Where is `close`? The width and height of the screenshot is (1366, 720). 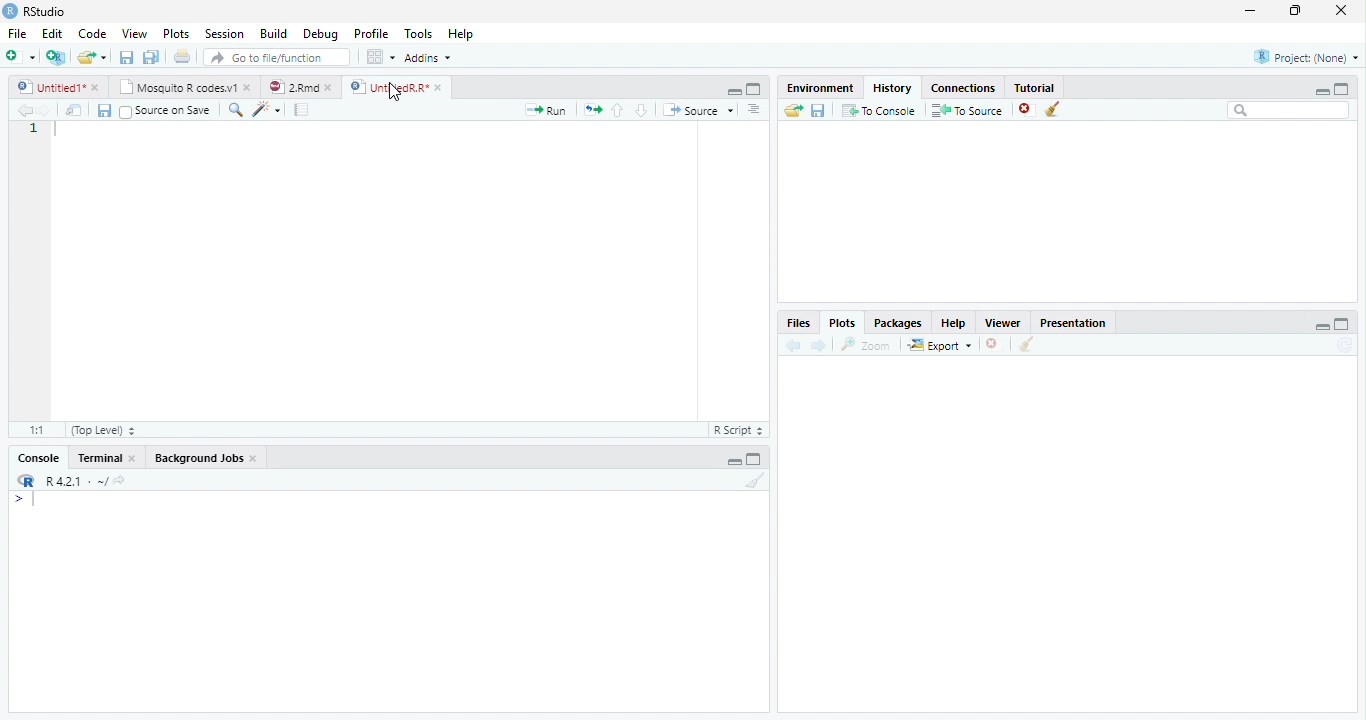 close is located at coordinates (96, 87).